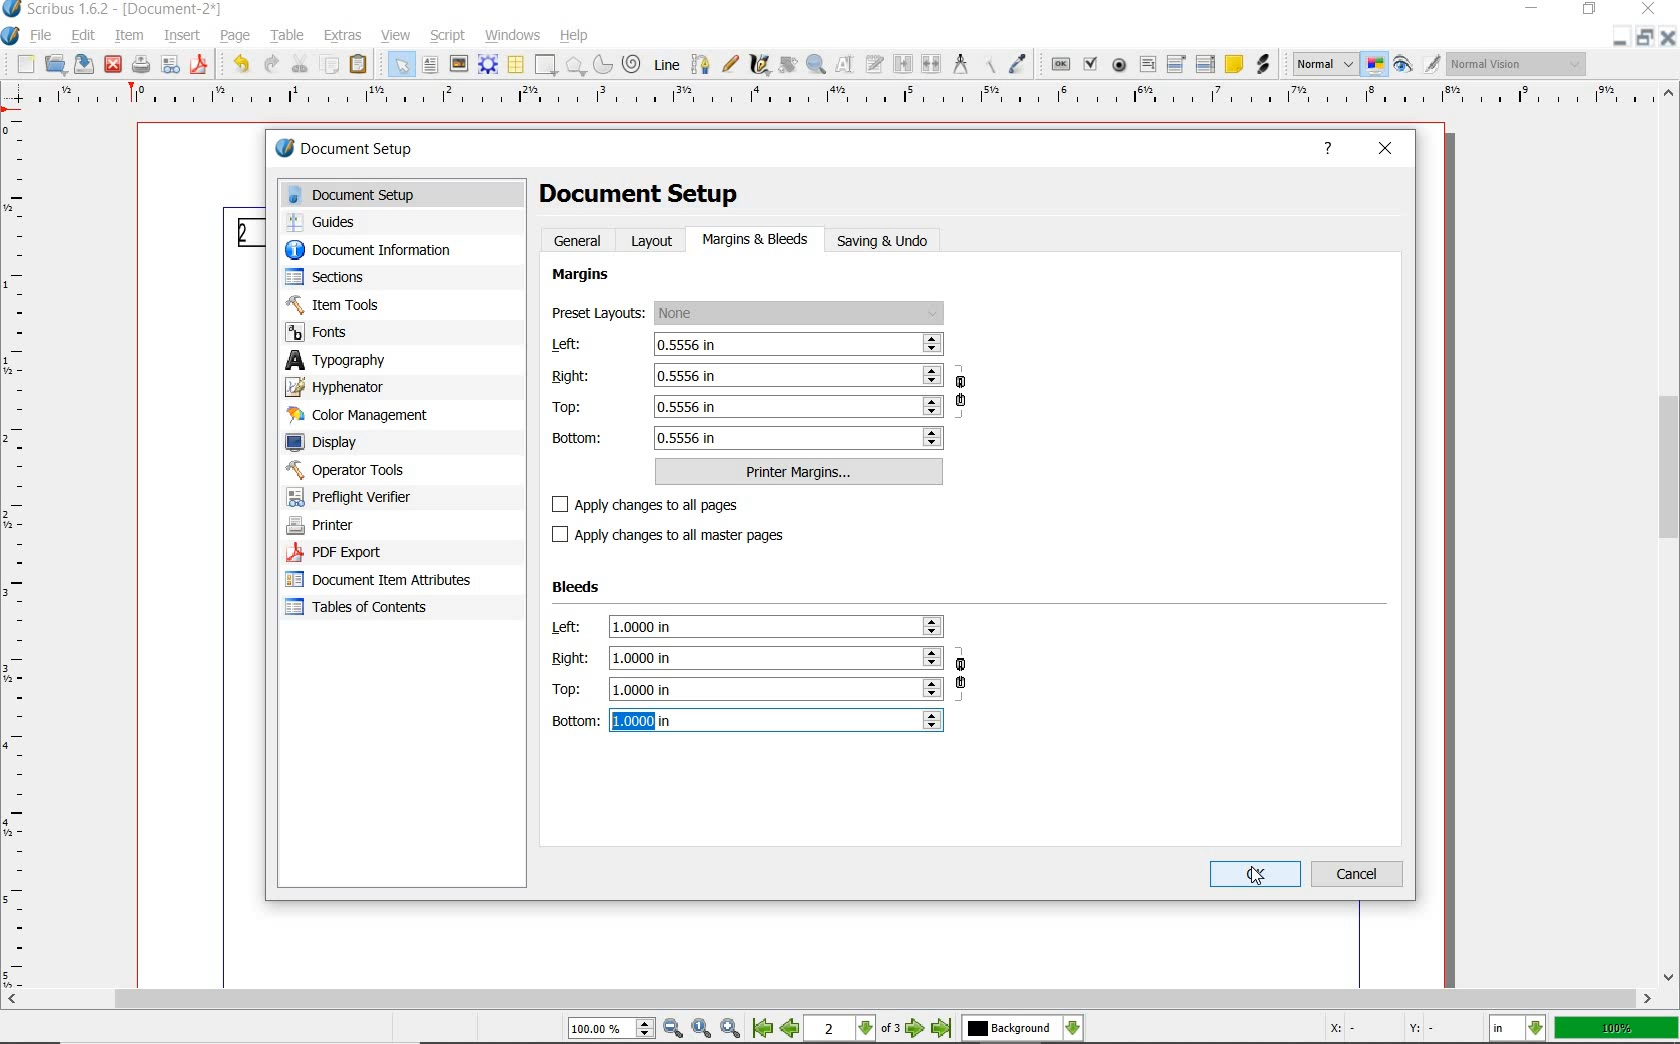 The image size is (1680, 1044). What do you see at coordinates (747, 720) in the screenshot?
I see `bottom: 1.0000 in` at bounding box center [747, 720].